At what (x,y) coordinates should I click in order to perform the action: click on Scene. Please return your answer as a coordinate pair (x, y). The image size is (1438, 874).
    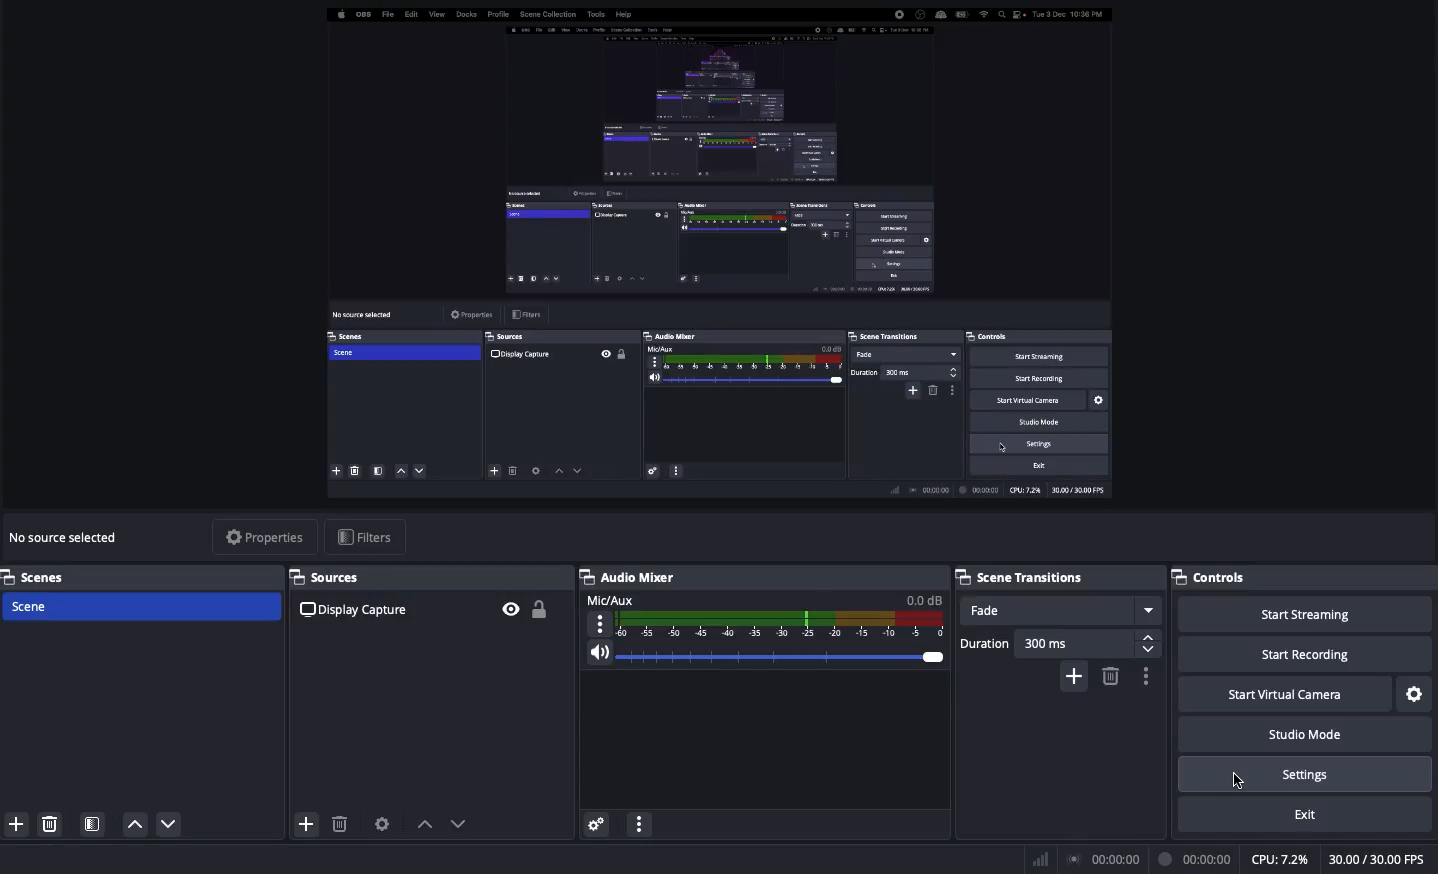
    Looking at the image, I should click on (142, 605).